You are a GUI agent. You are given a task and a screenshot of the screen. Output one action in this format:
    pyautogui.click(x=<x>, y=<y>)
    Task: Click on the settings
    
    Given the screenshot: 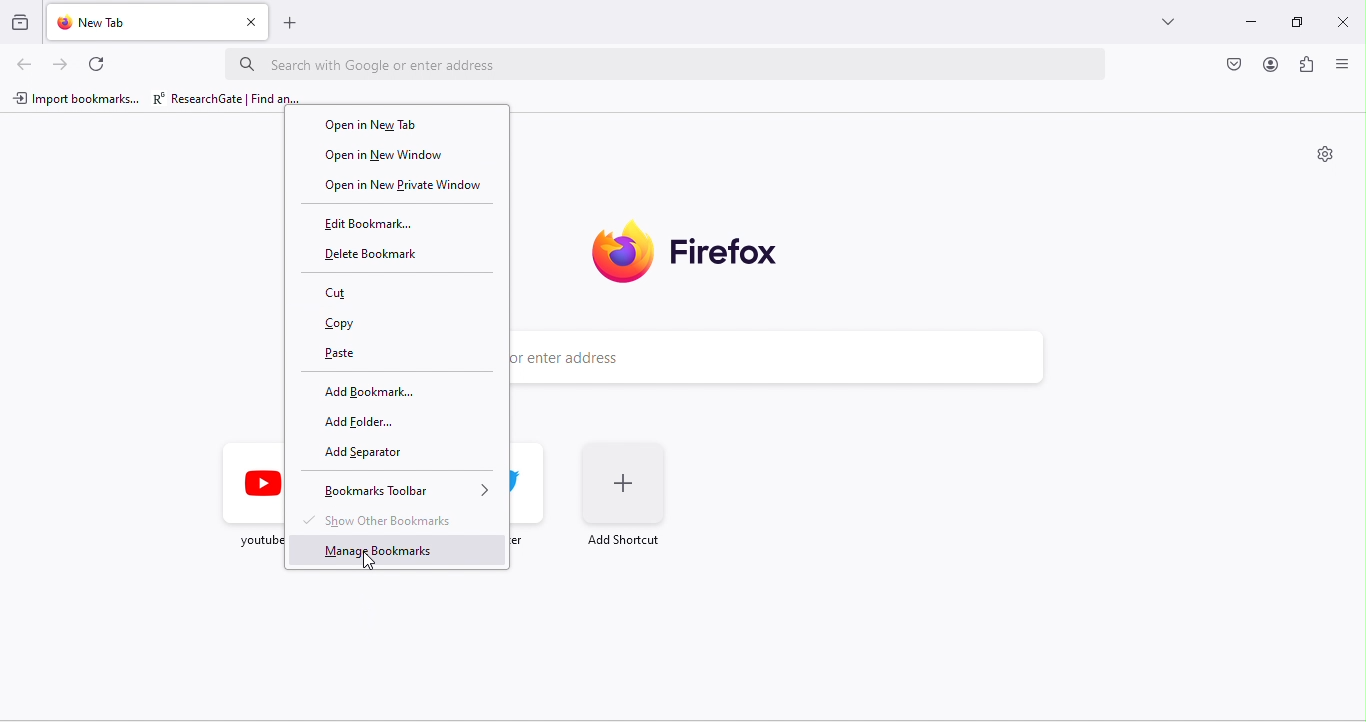 What is the action you would take?
    pyautogui.click(x=1325, y=156)
    